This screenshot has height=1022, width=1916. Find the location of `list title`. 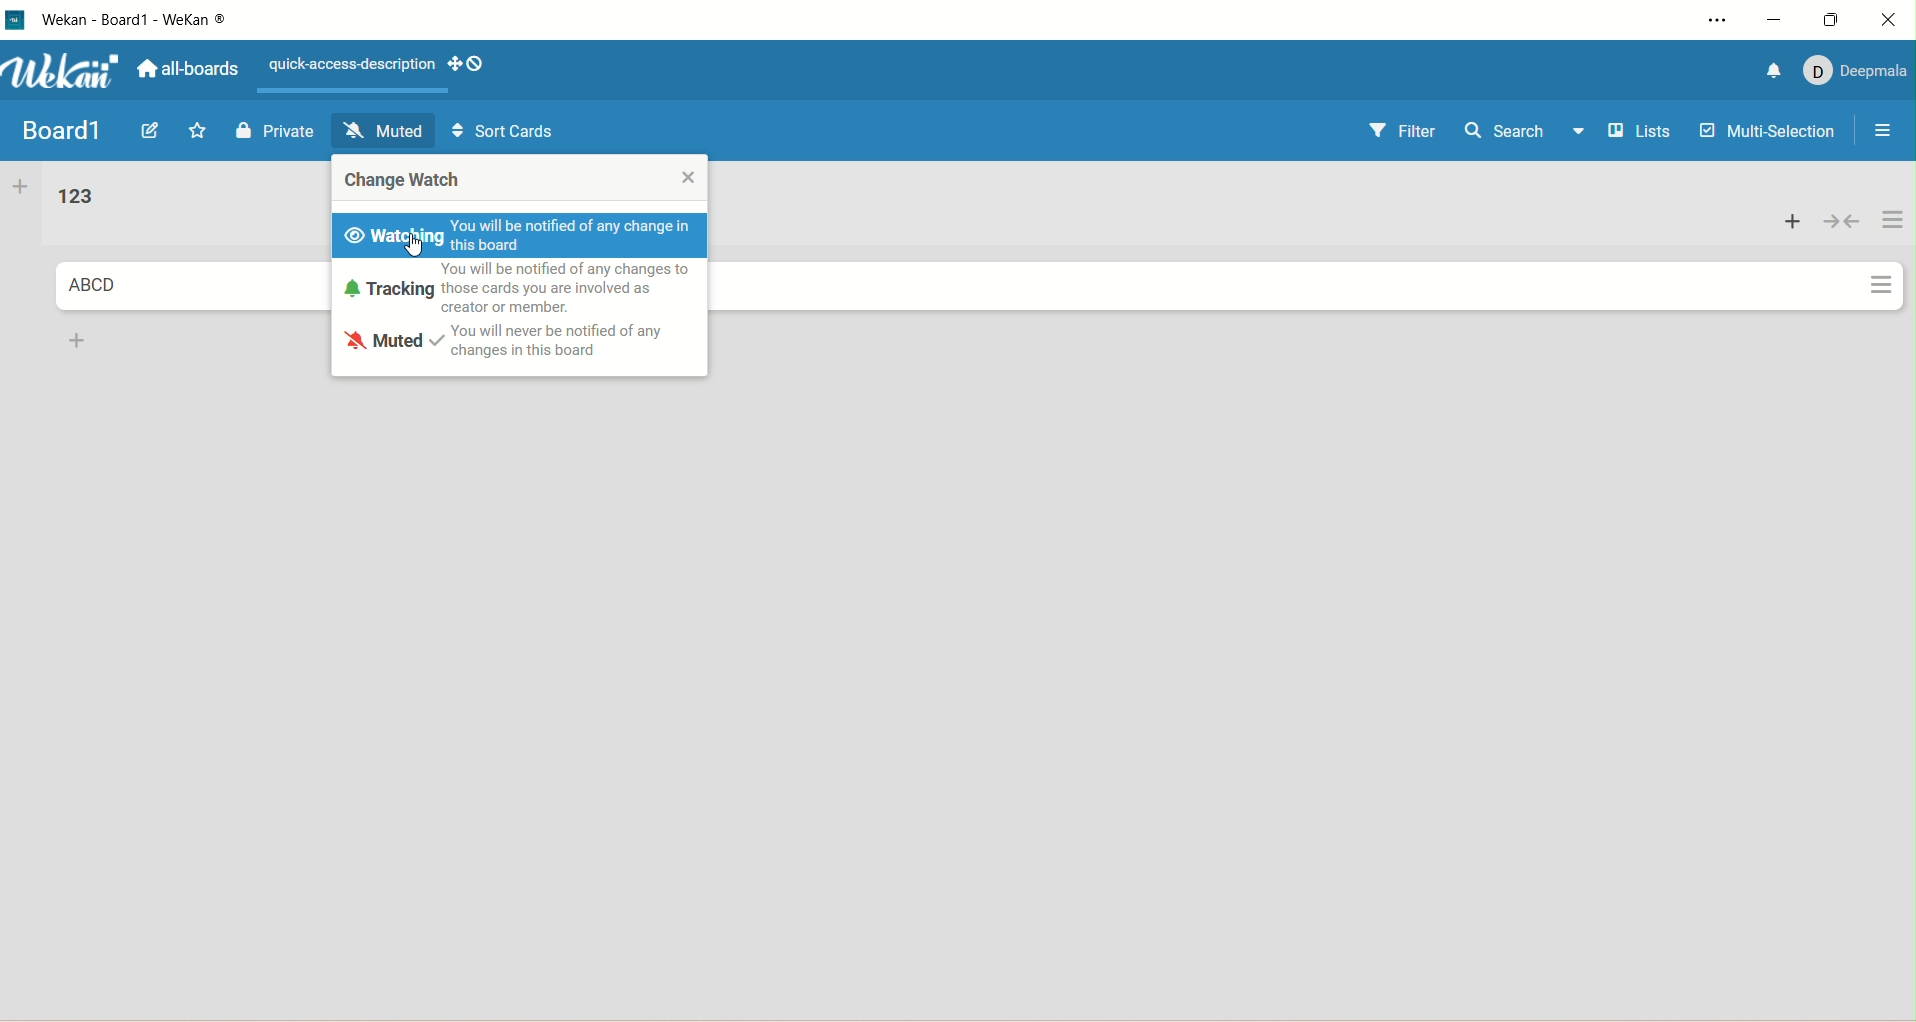

list title is located at coordinates (74, 198).